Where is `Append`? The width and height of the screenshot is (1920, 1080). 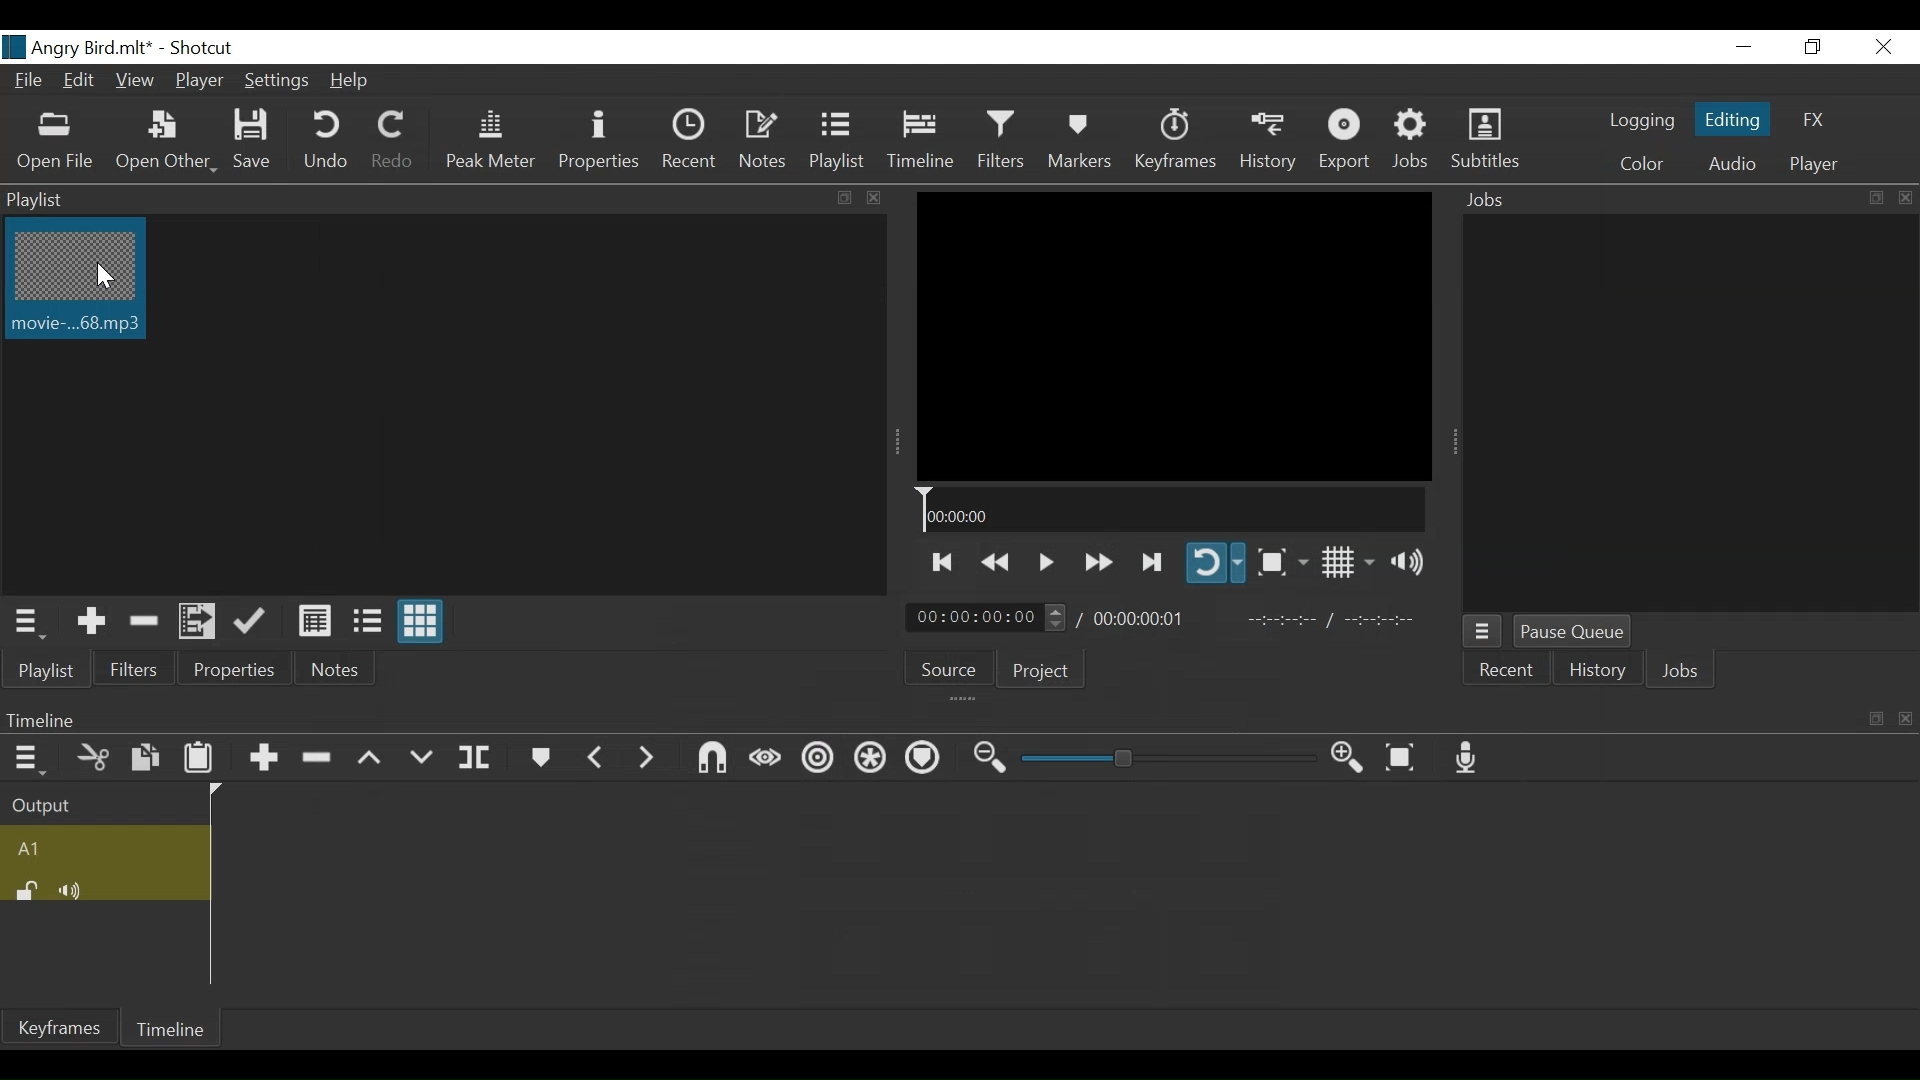 Append is located at coordinates (263, 756).